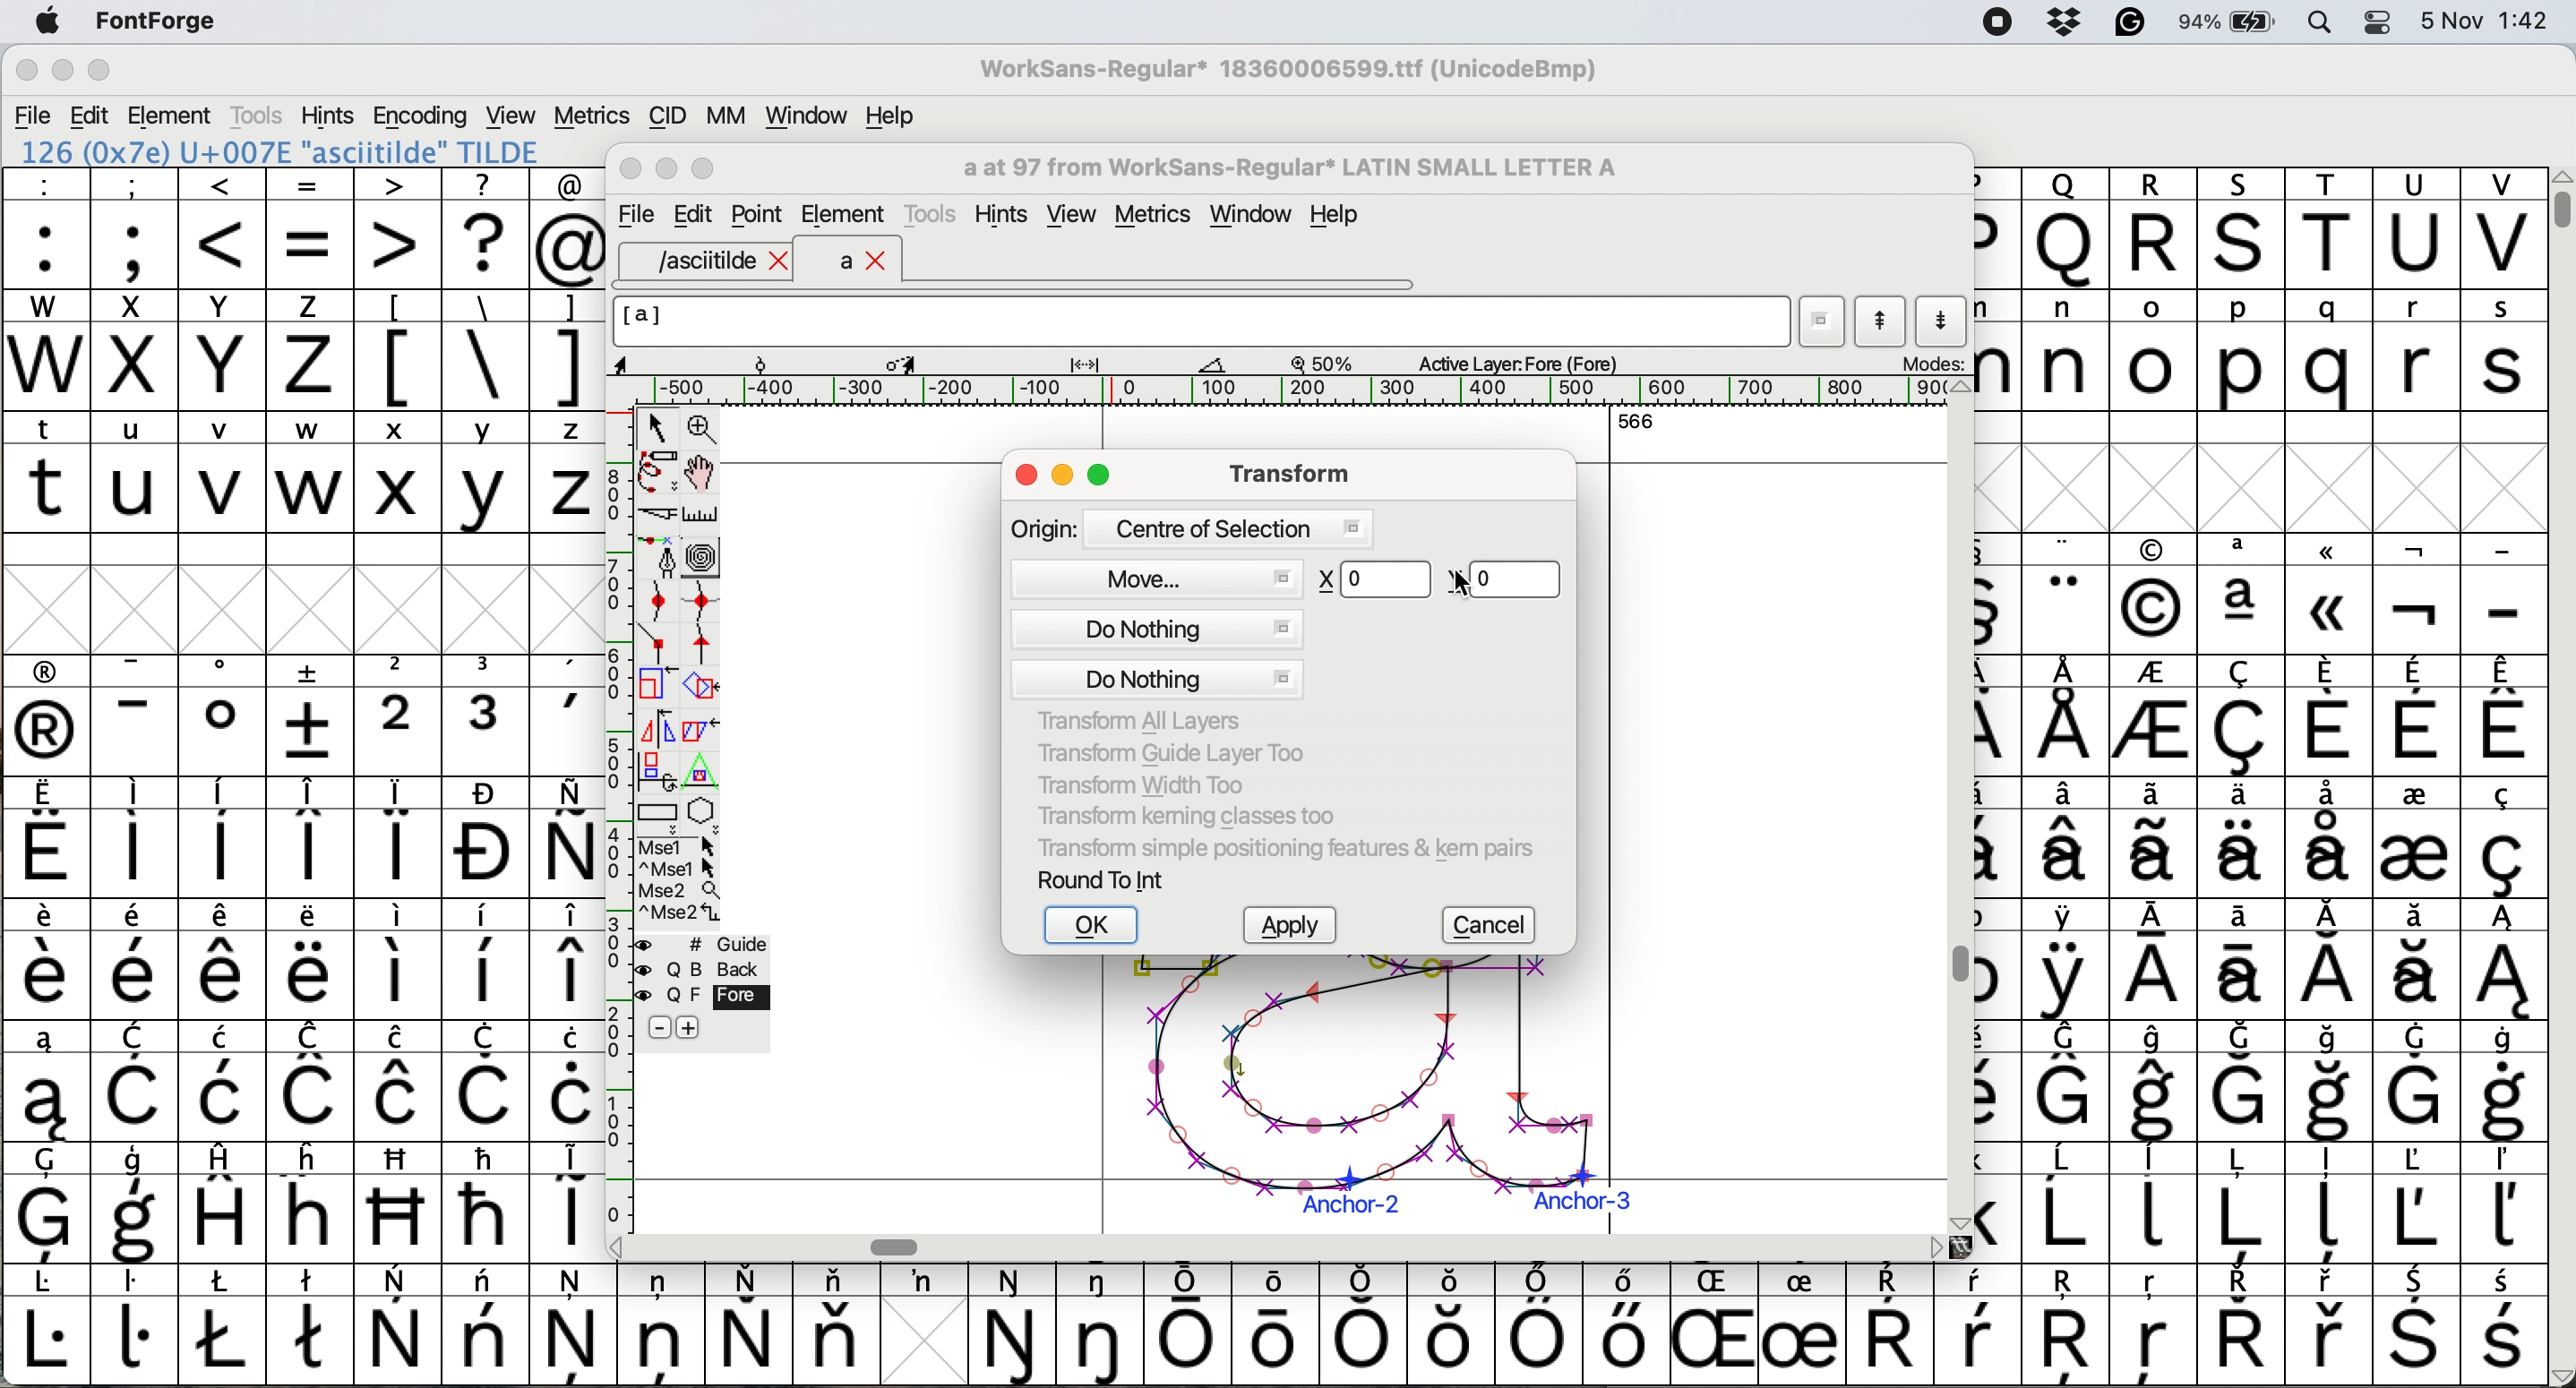  Describe the element at coordinates (135, 1323) in the screenshot. I see `symbol` at that location.